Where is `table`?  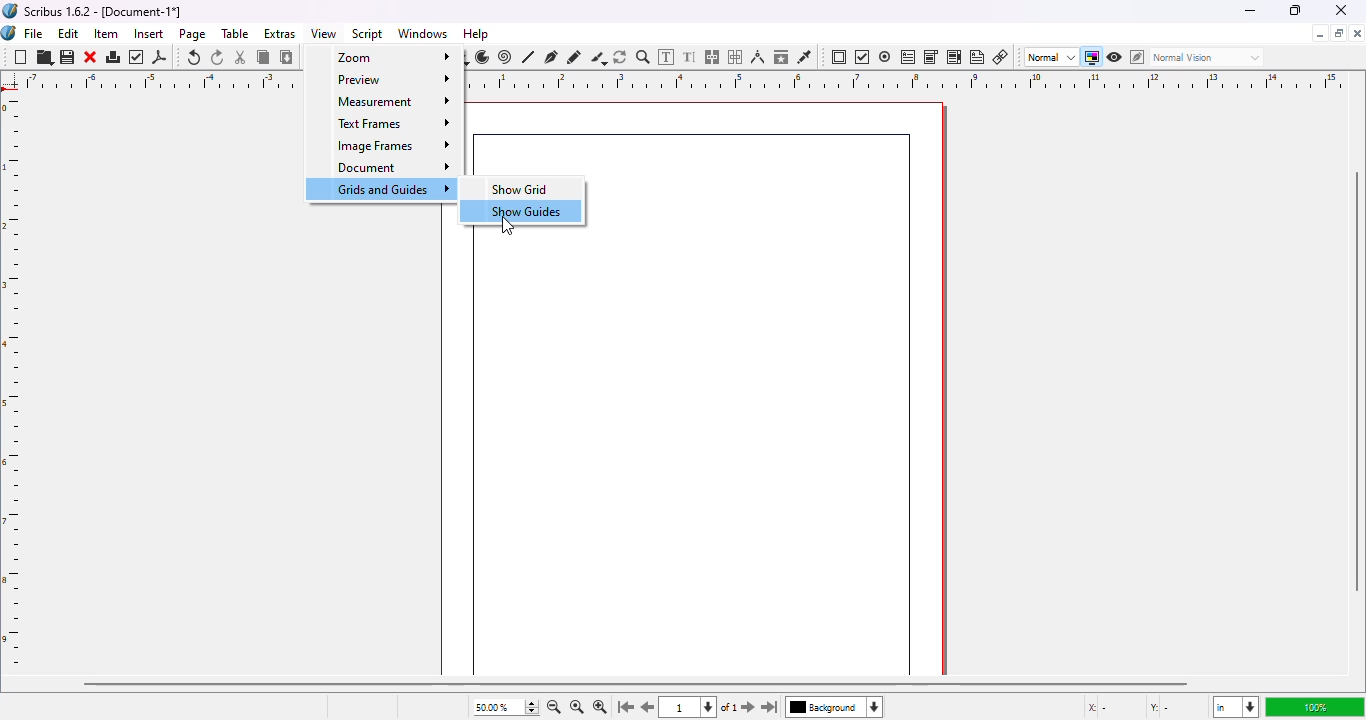
table is located at coordinates (236, 34).